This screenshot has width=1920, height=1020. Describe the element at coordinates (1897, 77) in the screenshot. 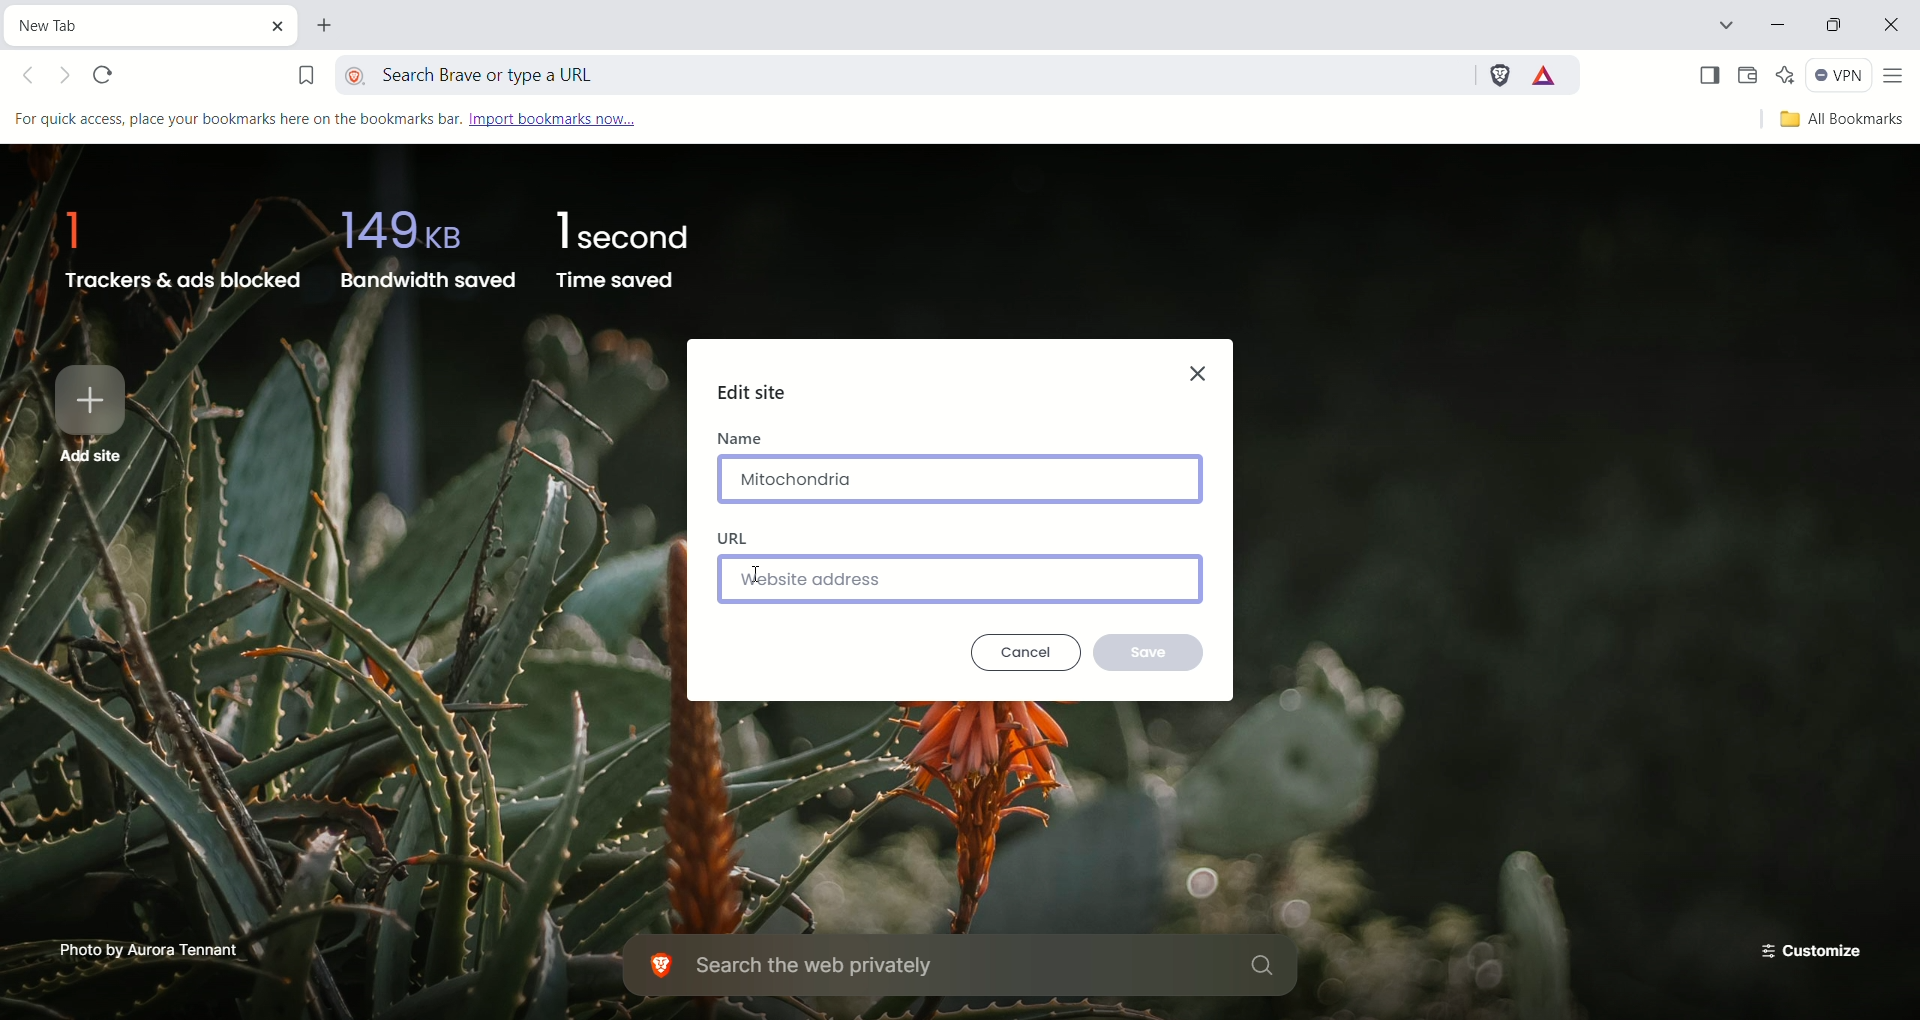

I see `customize and control brave` at that location.